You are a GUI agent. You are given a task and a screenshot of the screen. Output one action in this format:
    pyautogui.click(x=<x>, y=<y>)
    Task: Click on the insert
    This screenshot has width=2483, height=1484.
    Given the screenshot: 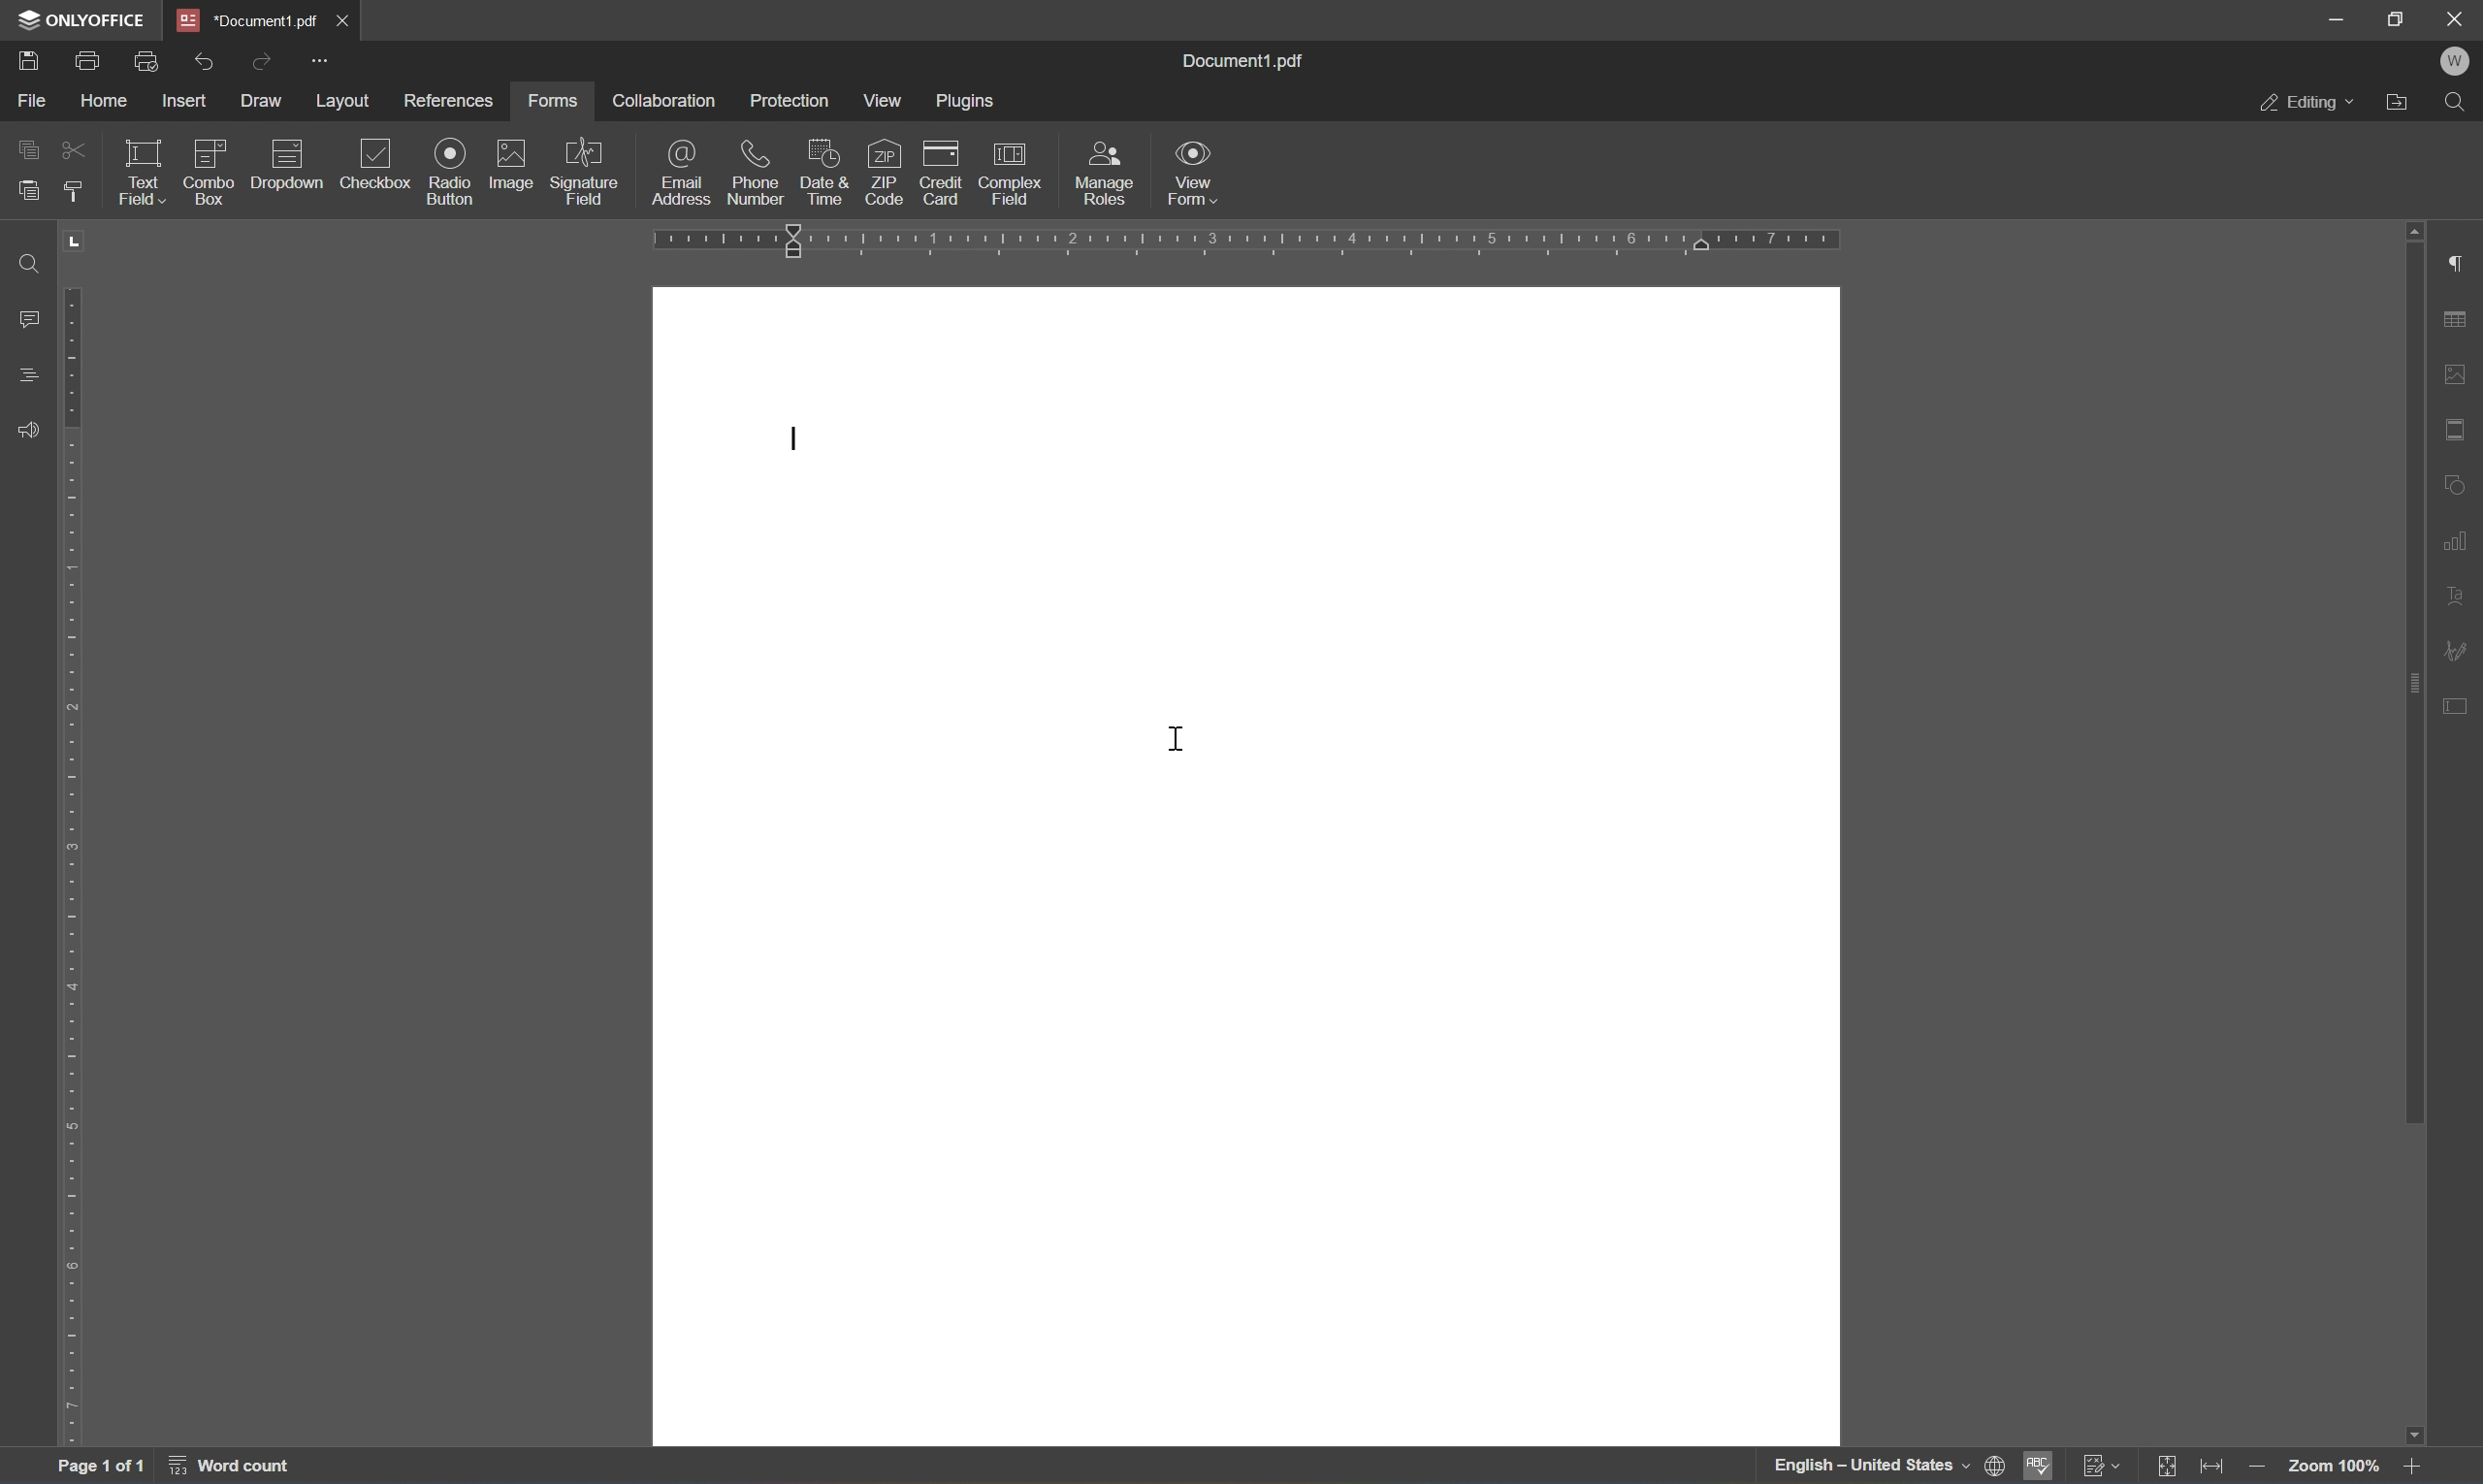 What is the action you would take?
    pyautogui.click(x=186, y=102)
    